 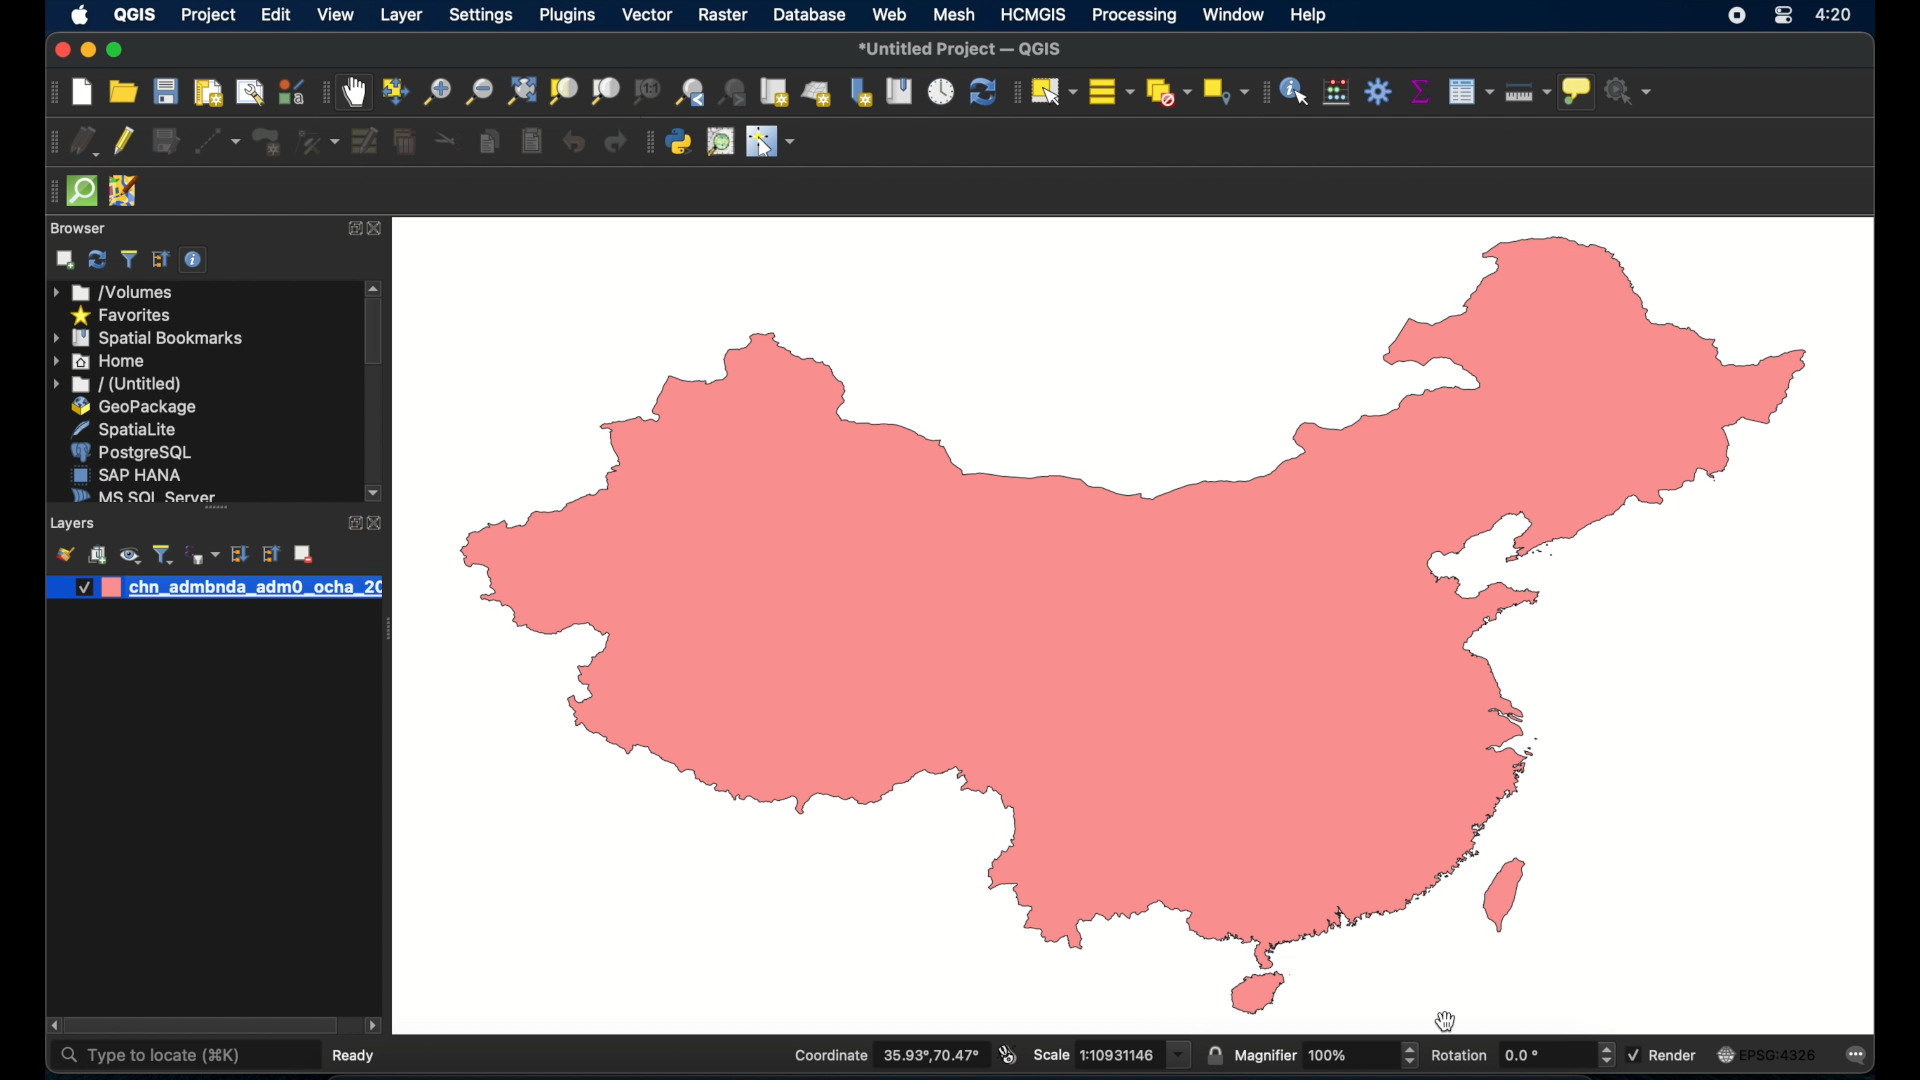 I want to click on zoom last, so click(x=734, y=92).